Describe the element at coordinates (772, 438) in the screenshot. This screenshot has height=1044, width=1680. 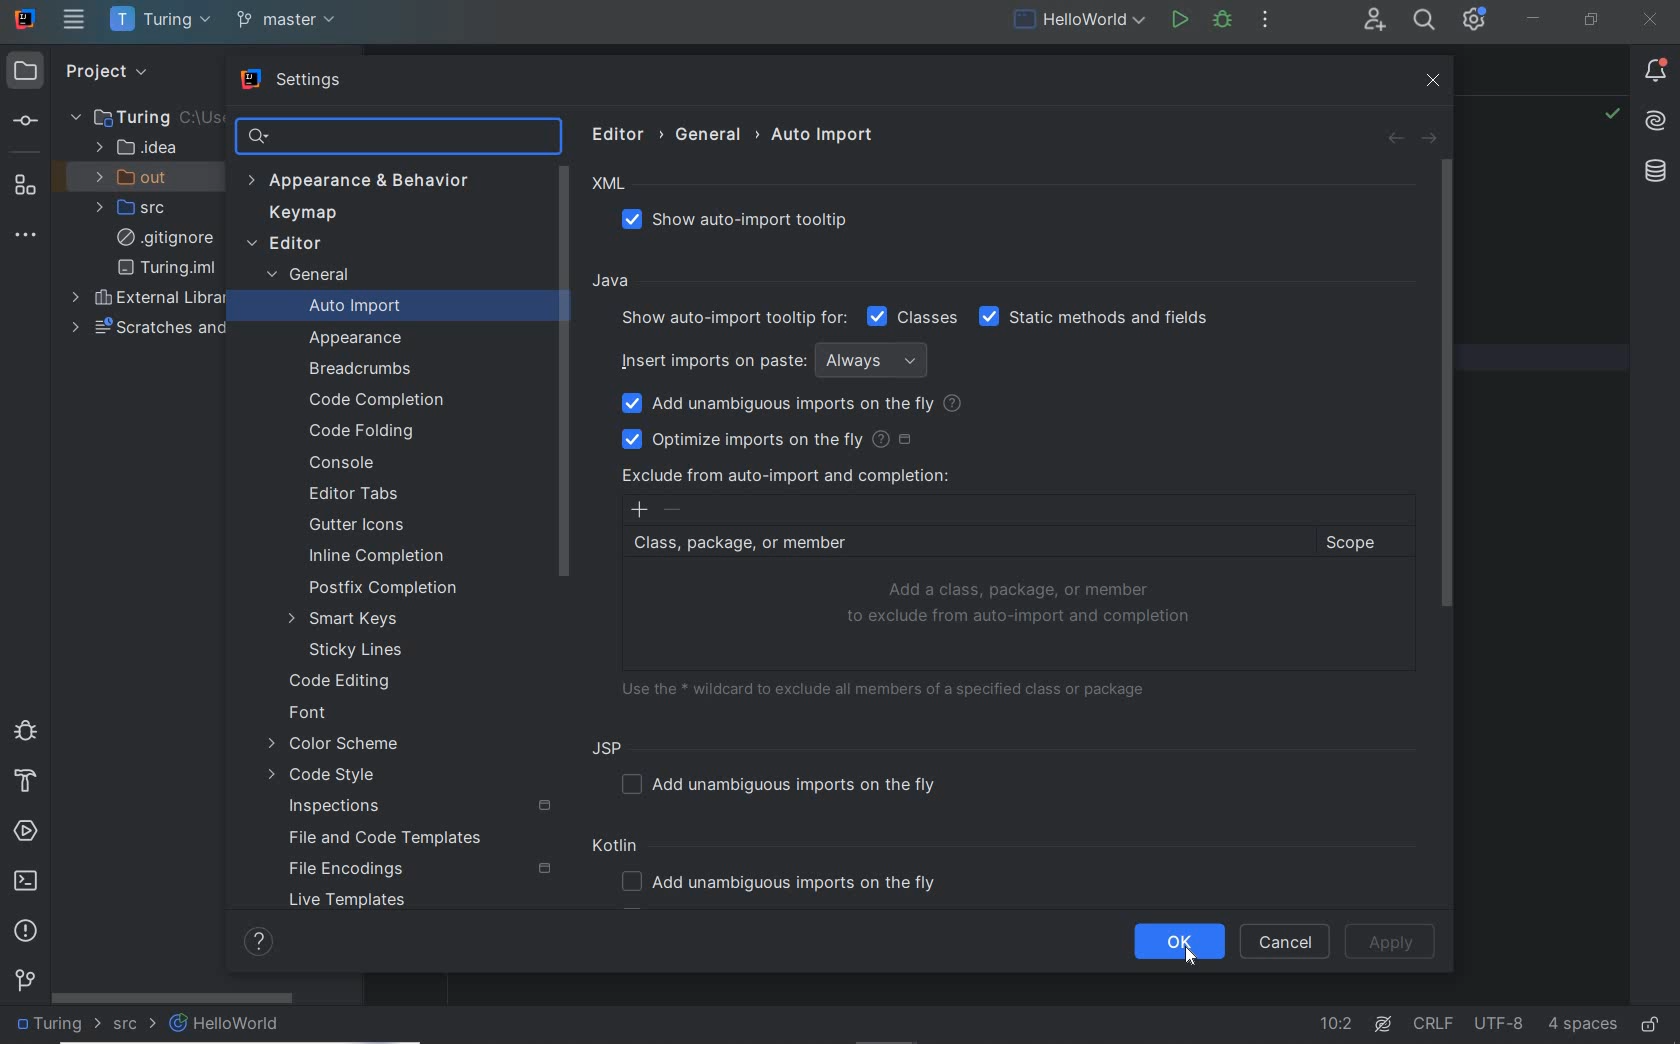
I see `OPTIMIZE IMPORTS ON THE FLY (checked)` at that location.